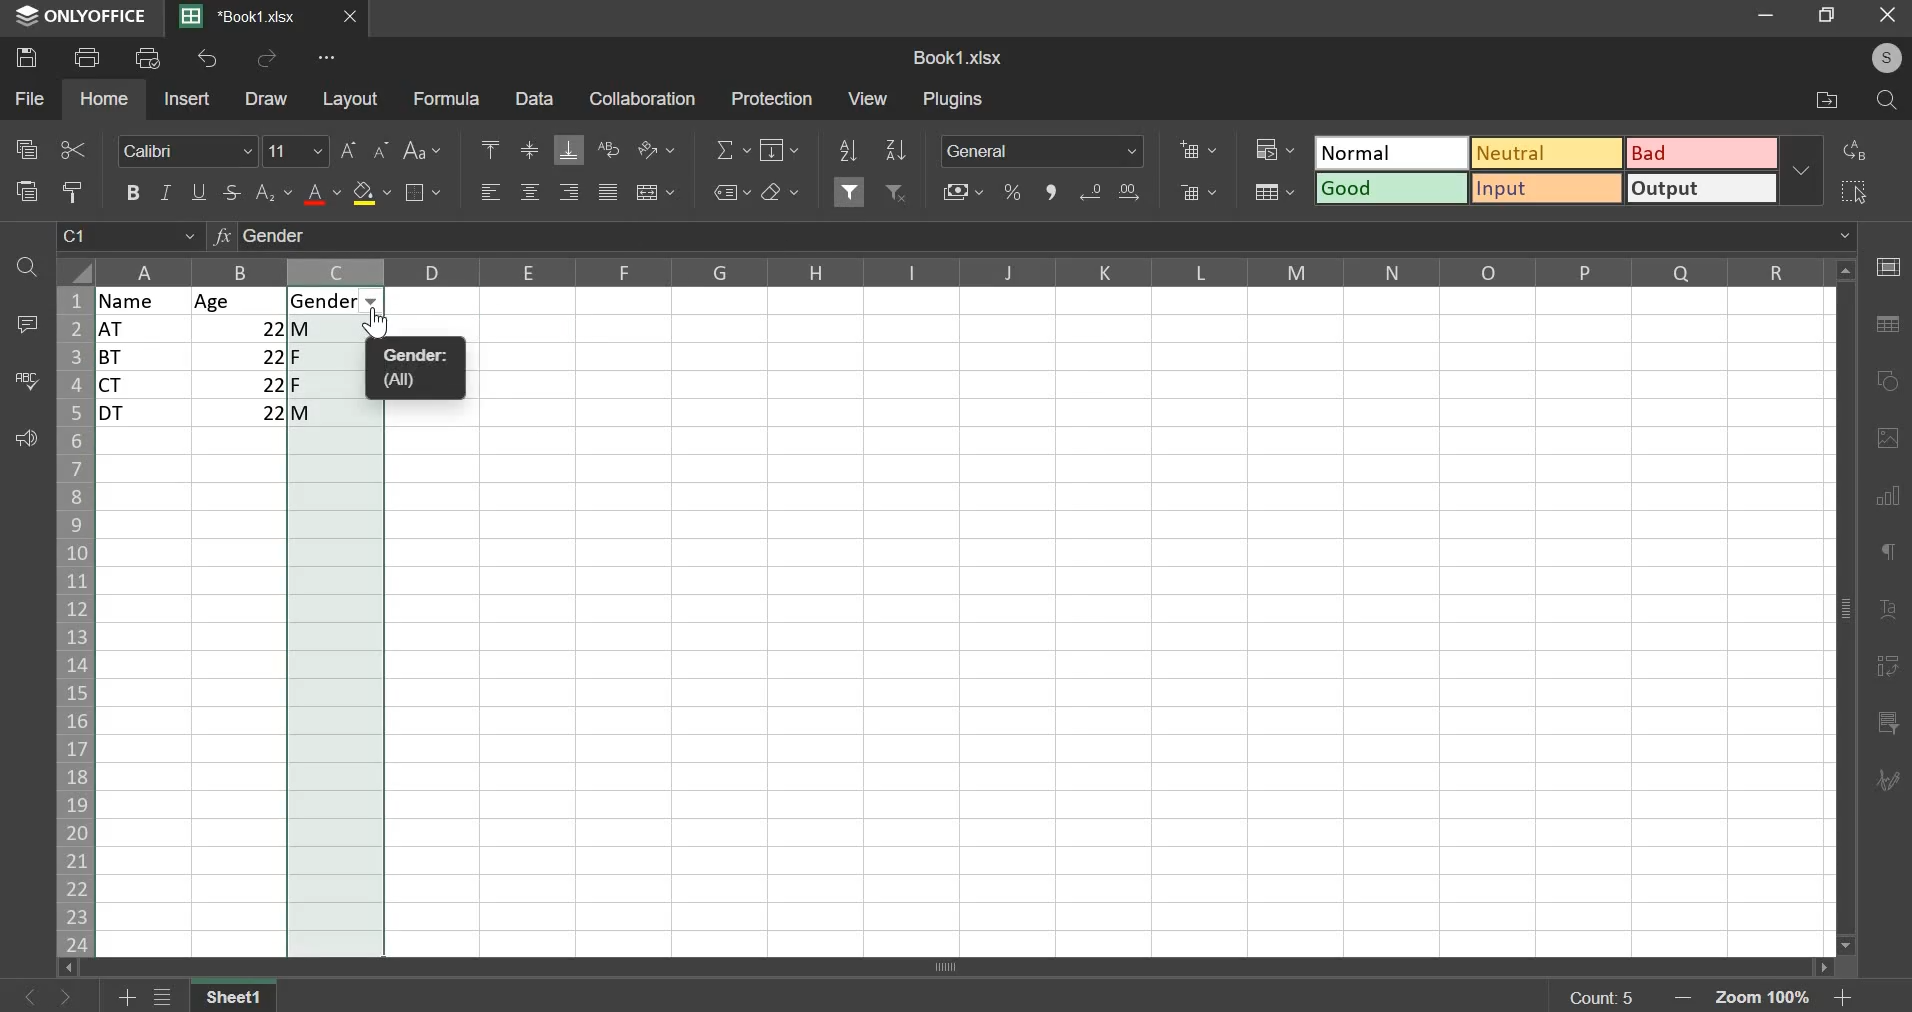 Image resolution: width=1912 pixels, height=1012 pixels. What do you see at coordinates (528, 152) in the screenshot?
I see `align middle` at bounding box center [528, 152].